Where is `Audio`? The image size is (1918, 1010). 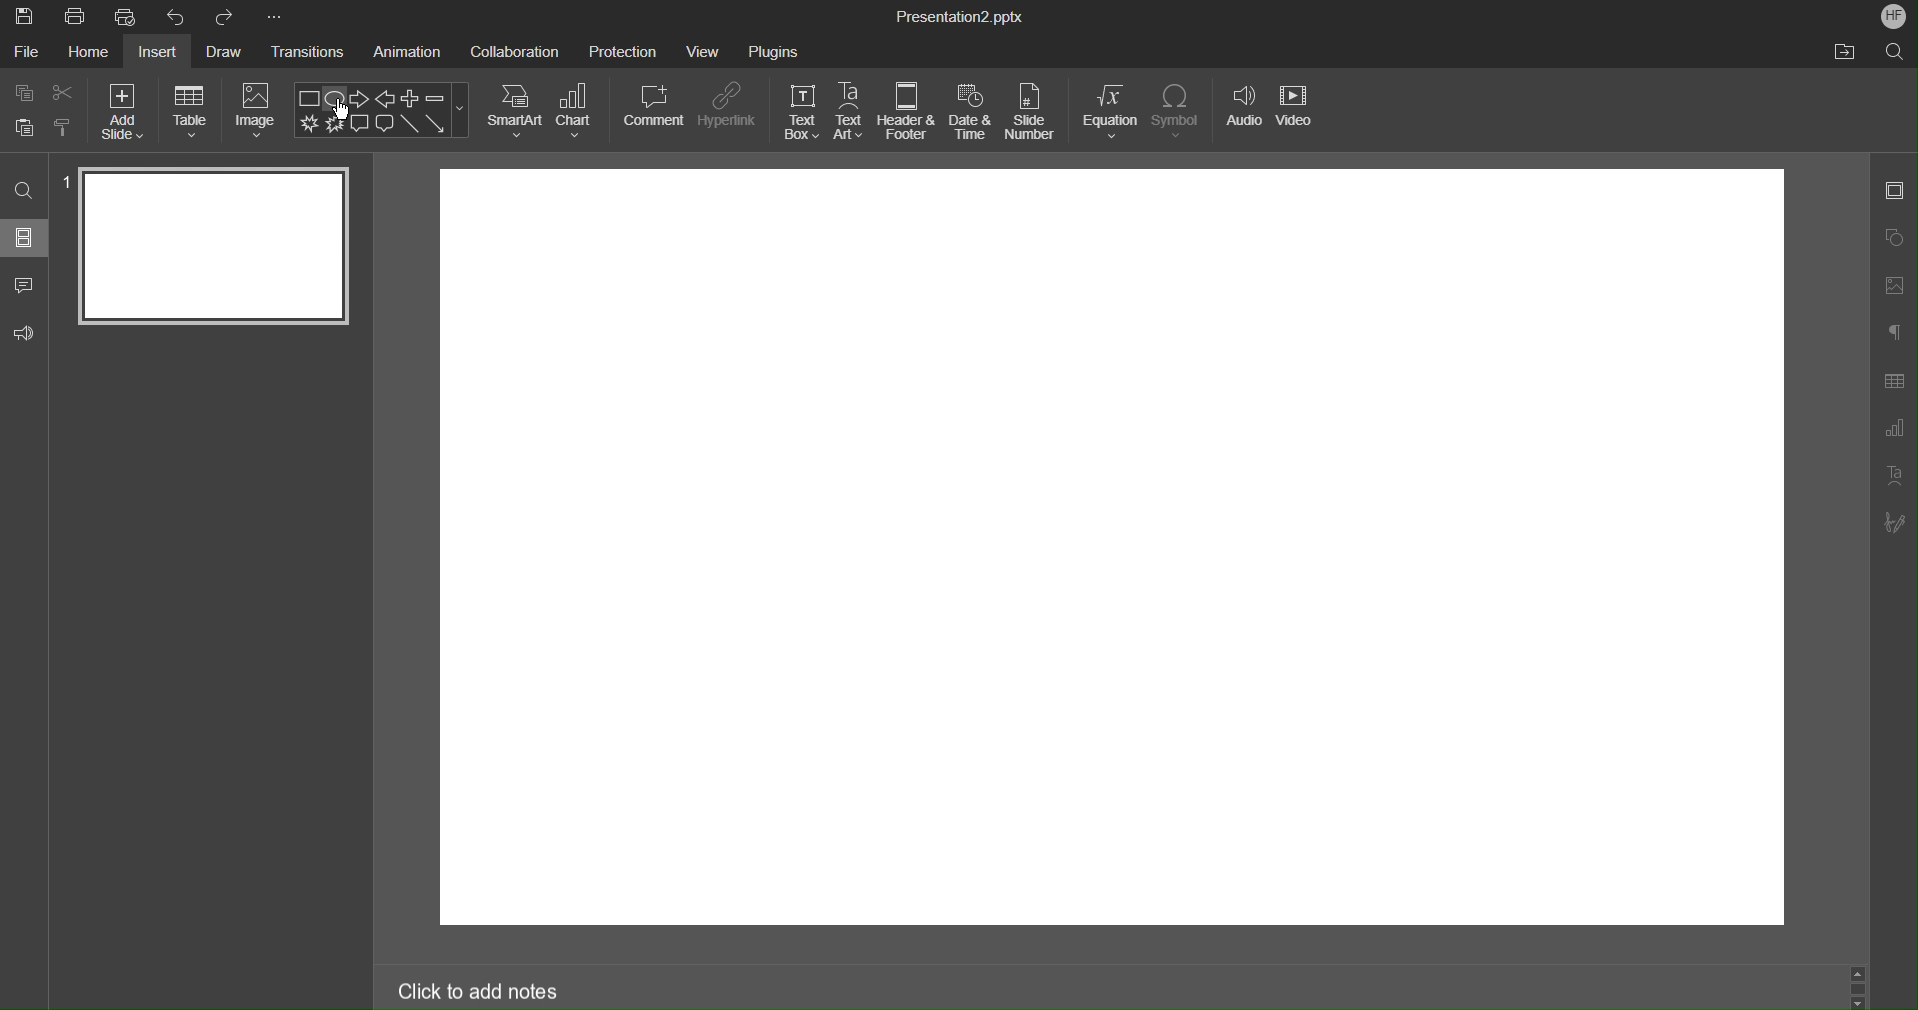 Audio is located at coordinates (1242, 114).